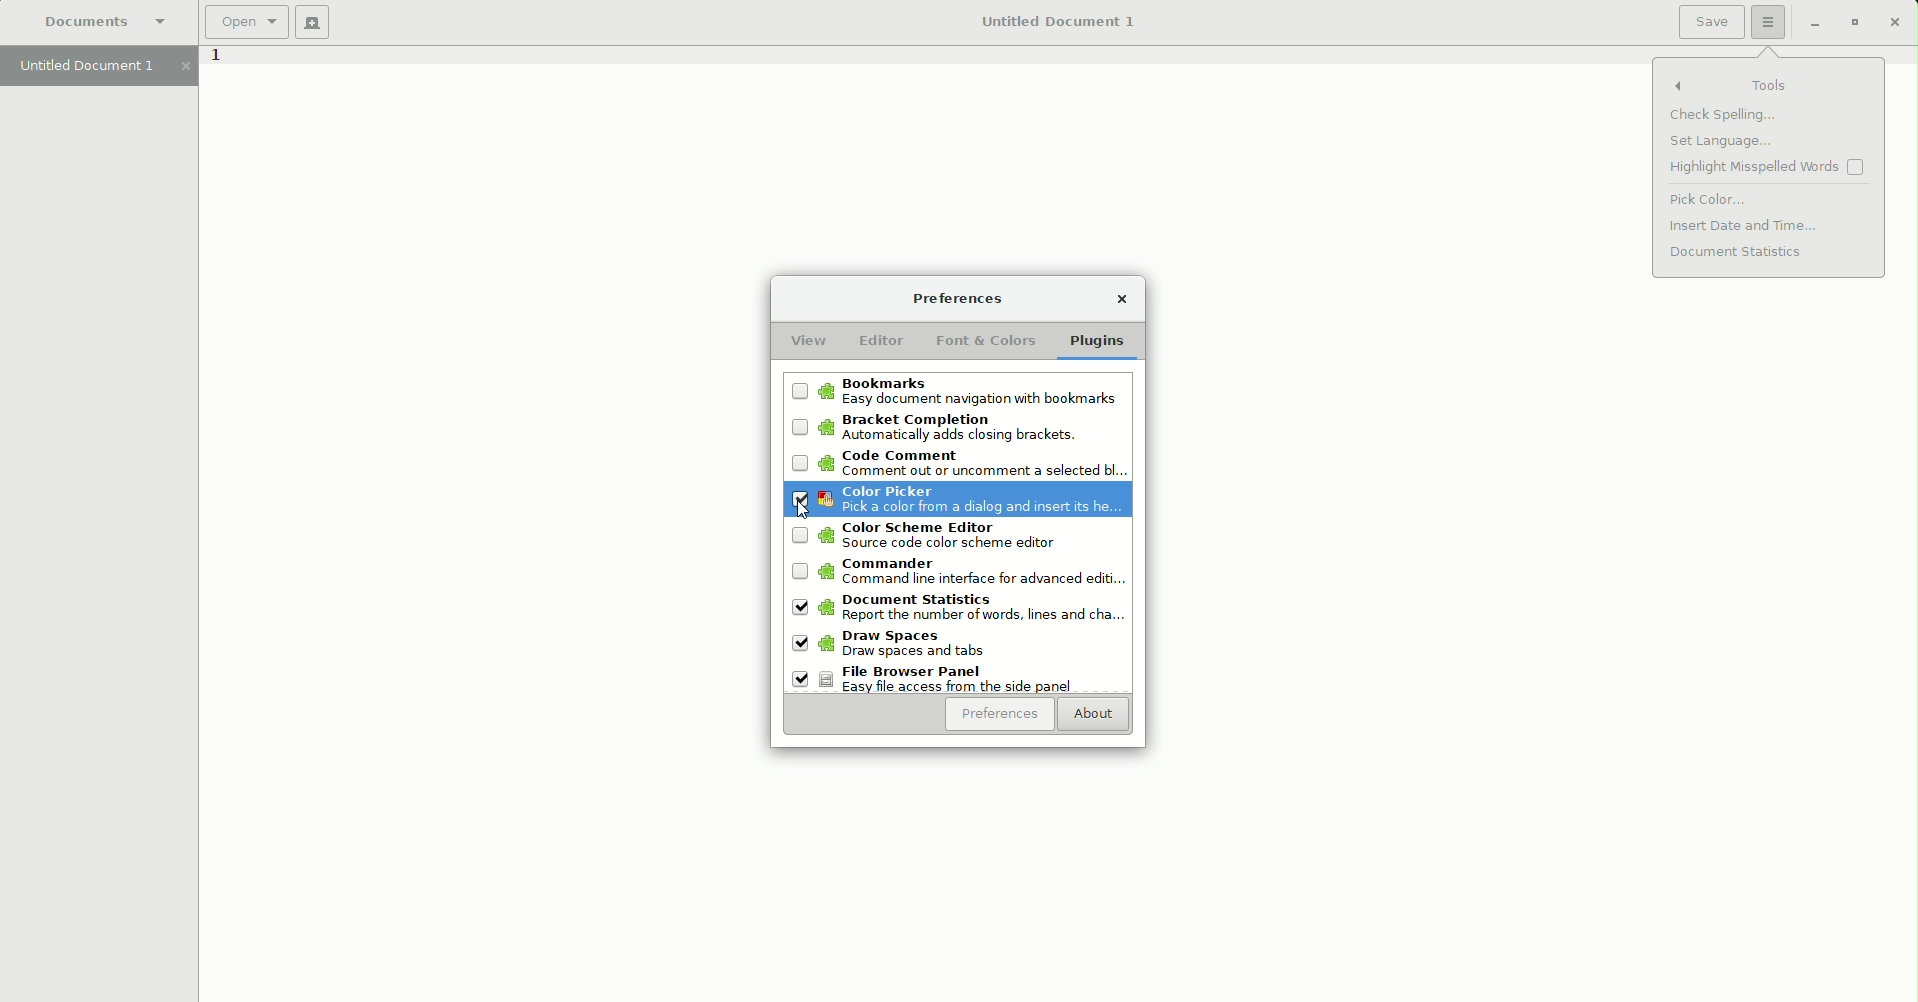 The image size is (1918, 1002). I want to click on Insert date and time, so click(1745, 228).